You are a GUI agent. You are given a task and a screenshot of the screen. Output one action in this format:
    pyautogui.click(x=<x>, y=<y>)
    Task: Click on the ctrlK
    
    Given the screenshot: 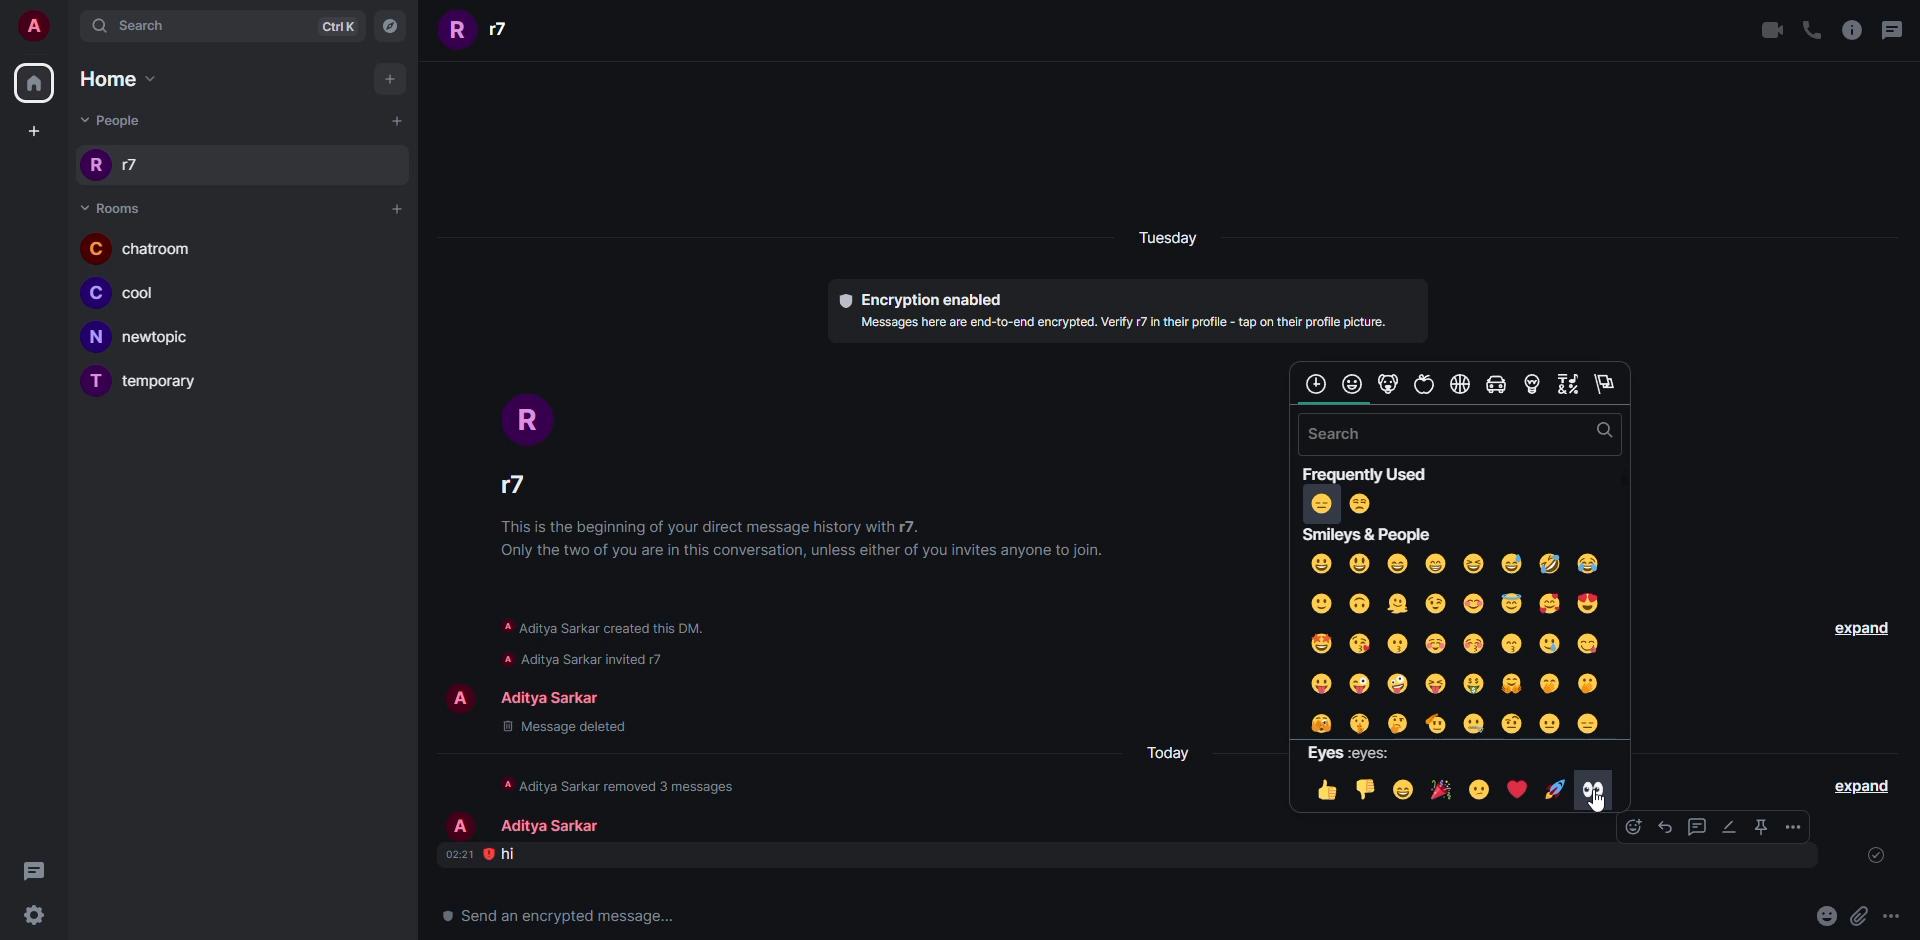 What is the action you would take?
    pyautogui.click(x=342, y=26)
    